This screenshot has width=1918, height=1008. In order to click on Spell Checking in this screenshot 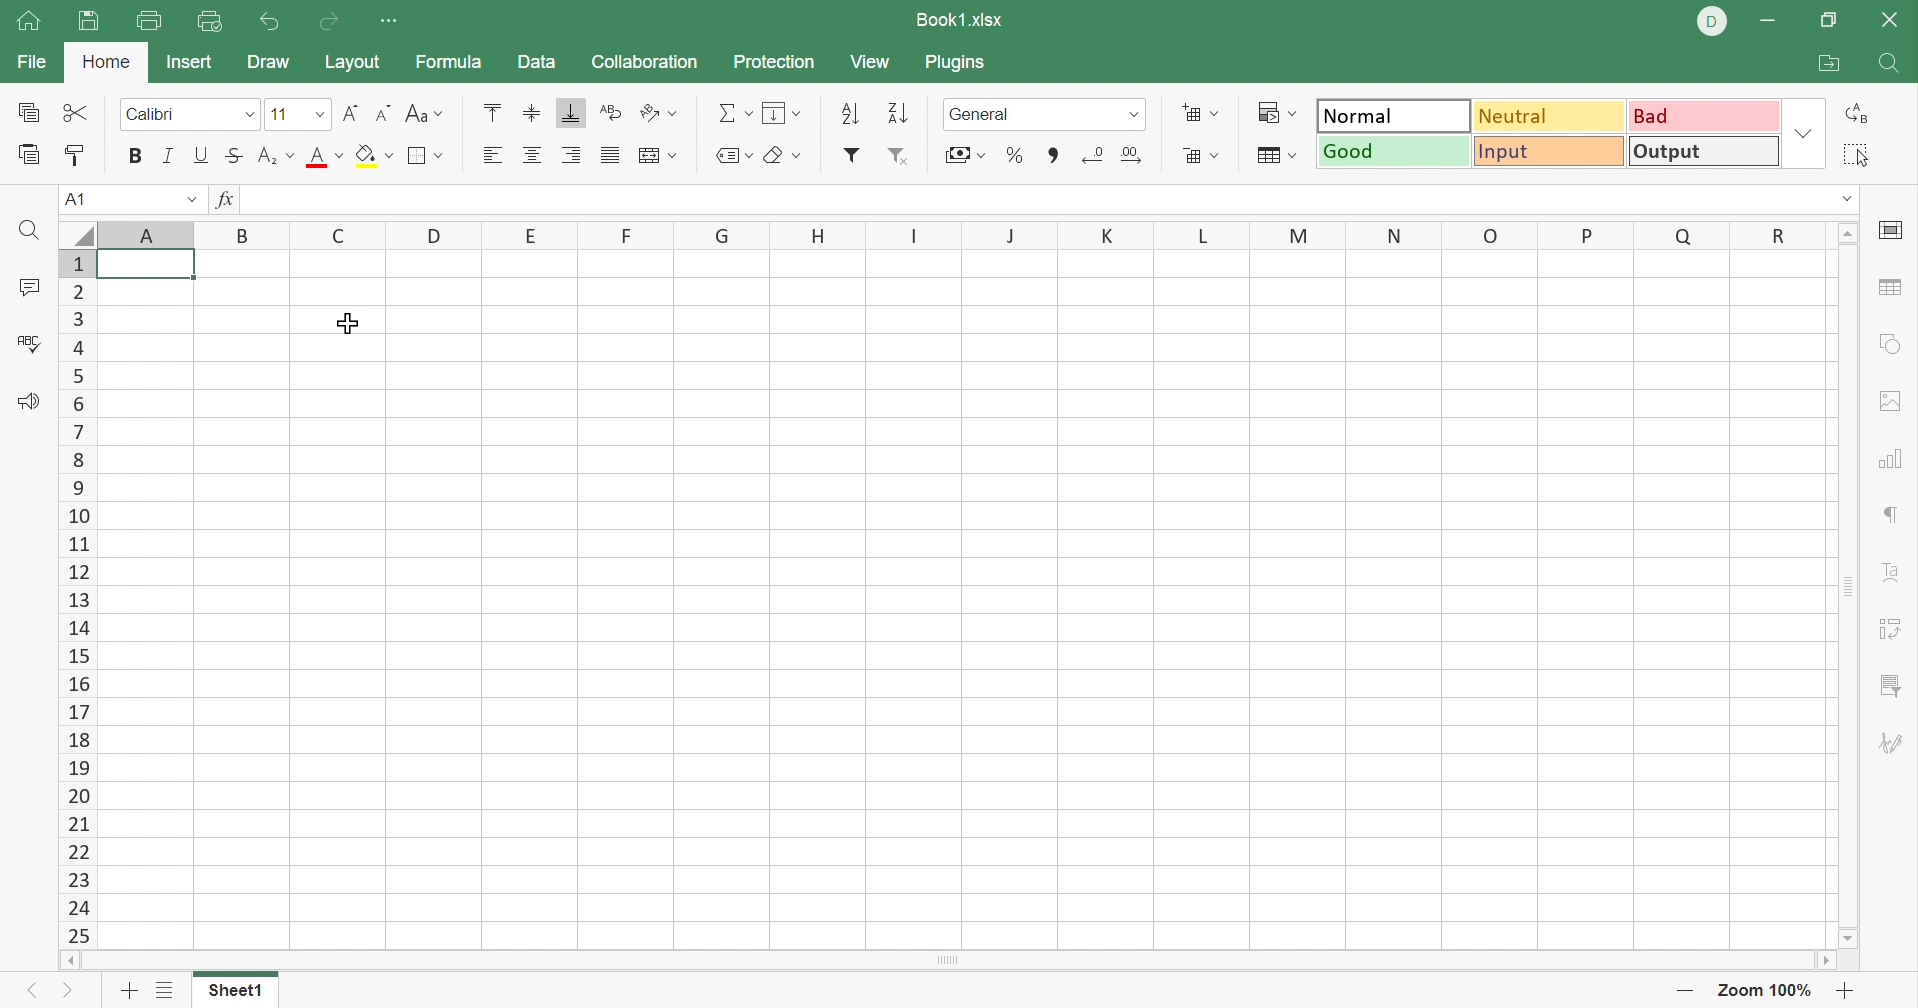, I will do `click(31, 348)`.